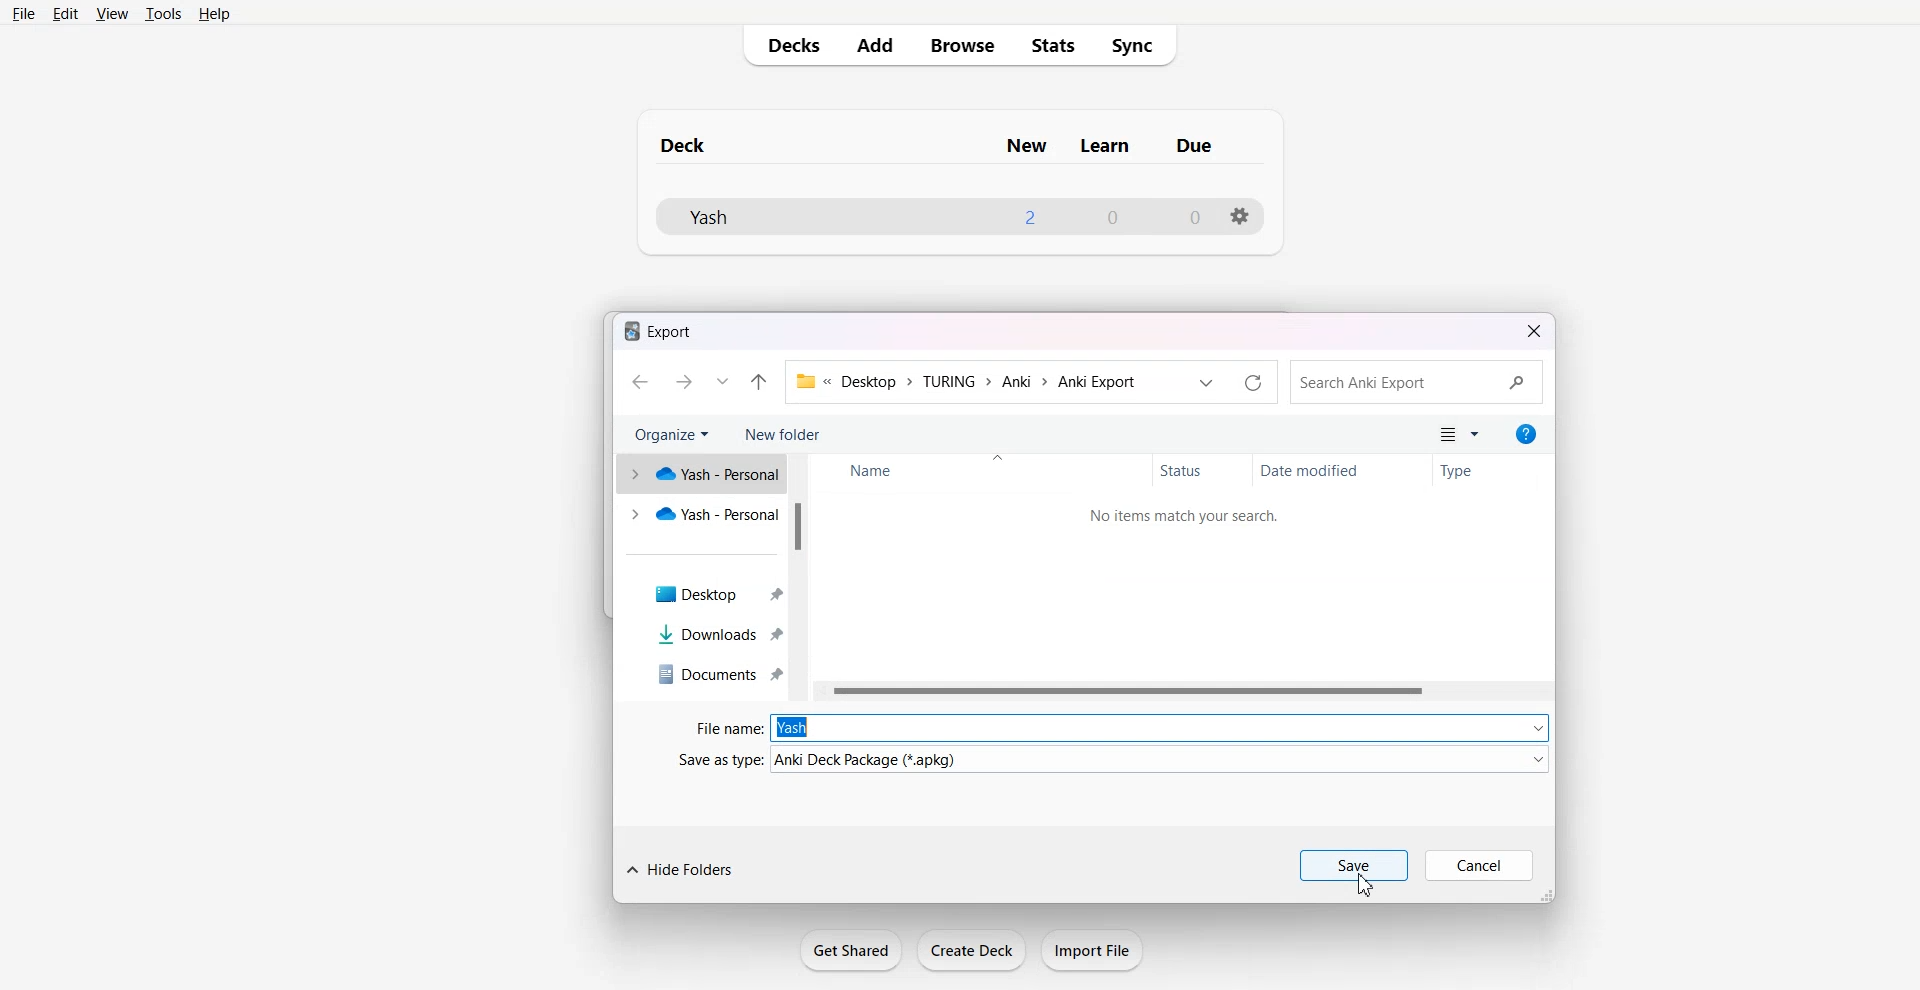  Describe the element at coordinates (112, 15) in the screenshot. I see `View` at that location.